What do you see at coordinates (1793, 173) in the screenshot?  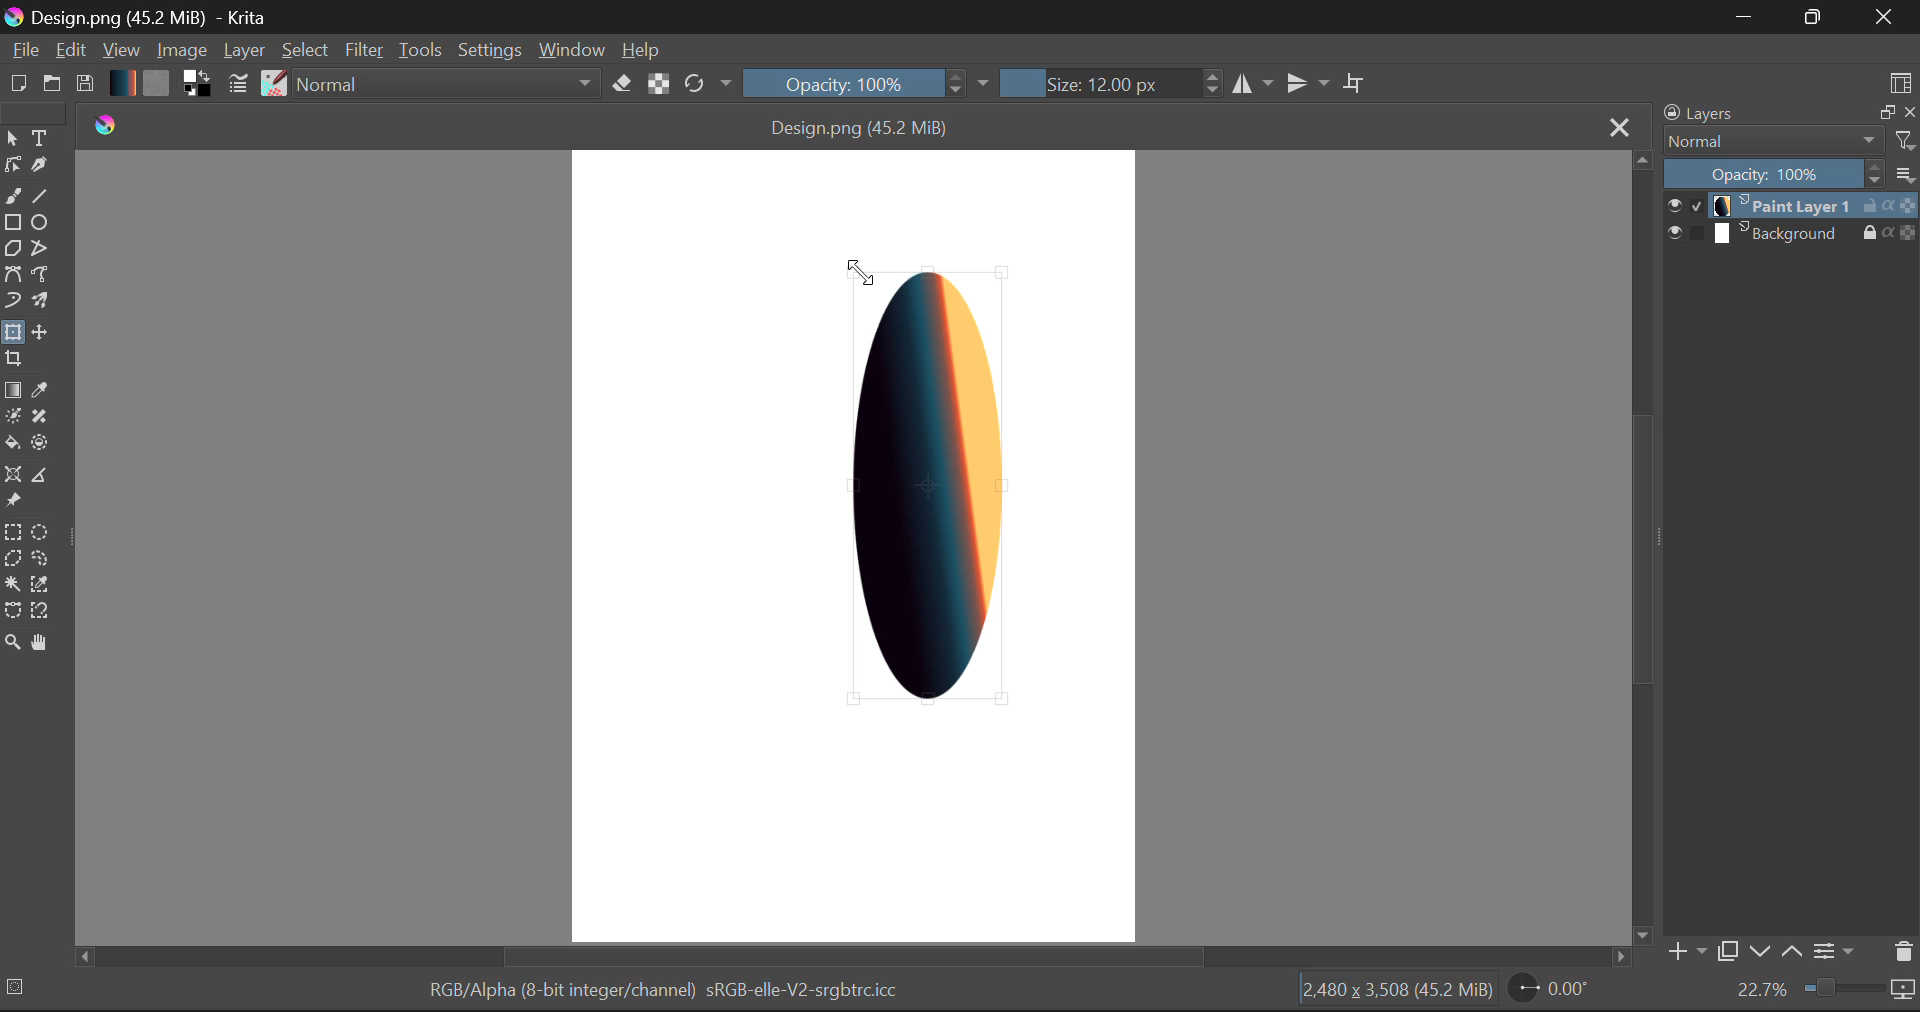 I see `Opacity` at bounding box center [1793, 173].